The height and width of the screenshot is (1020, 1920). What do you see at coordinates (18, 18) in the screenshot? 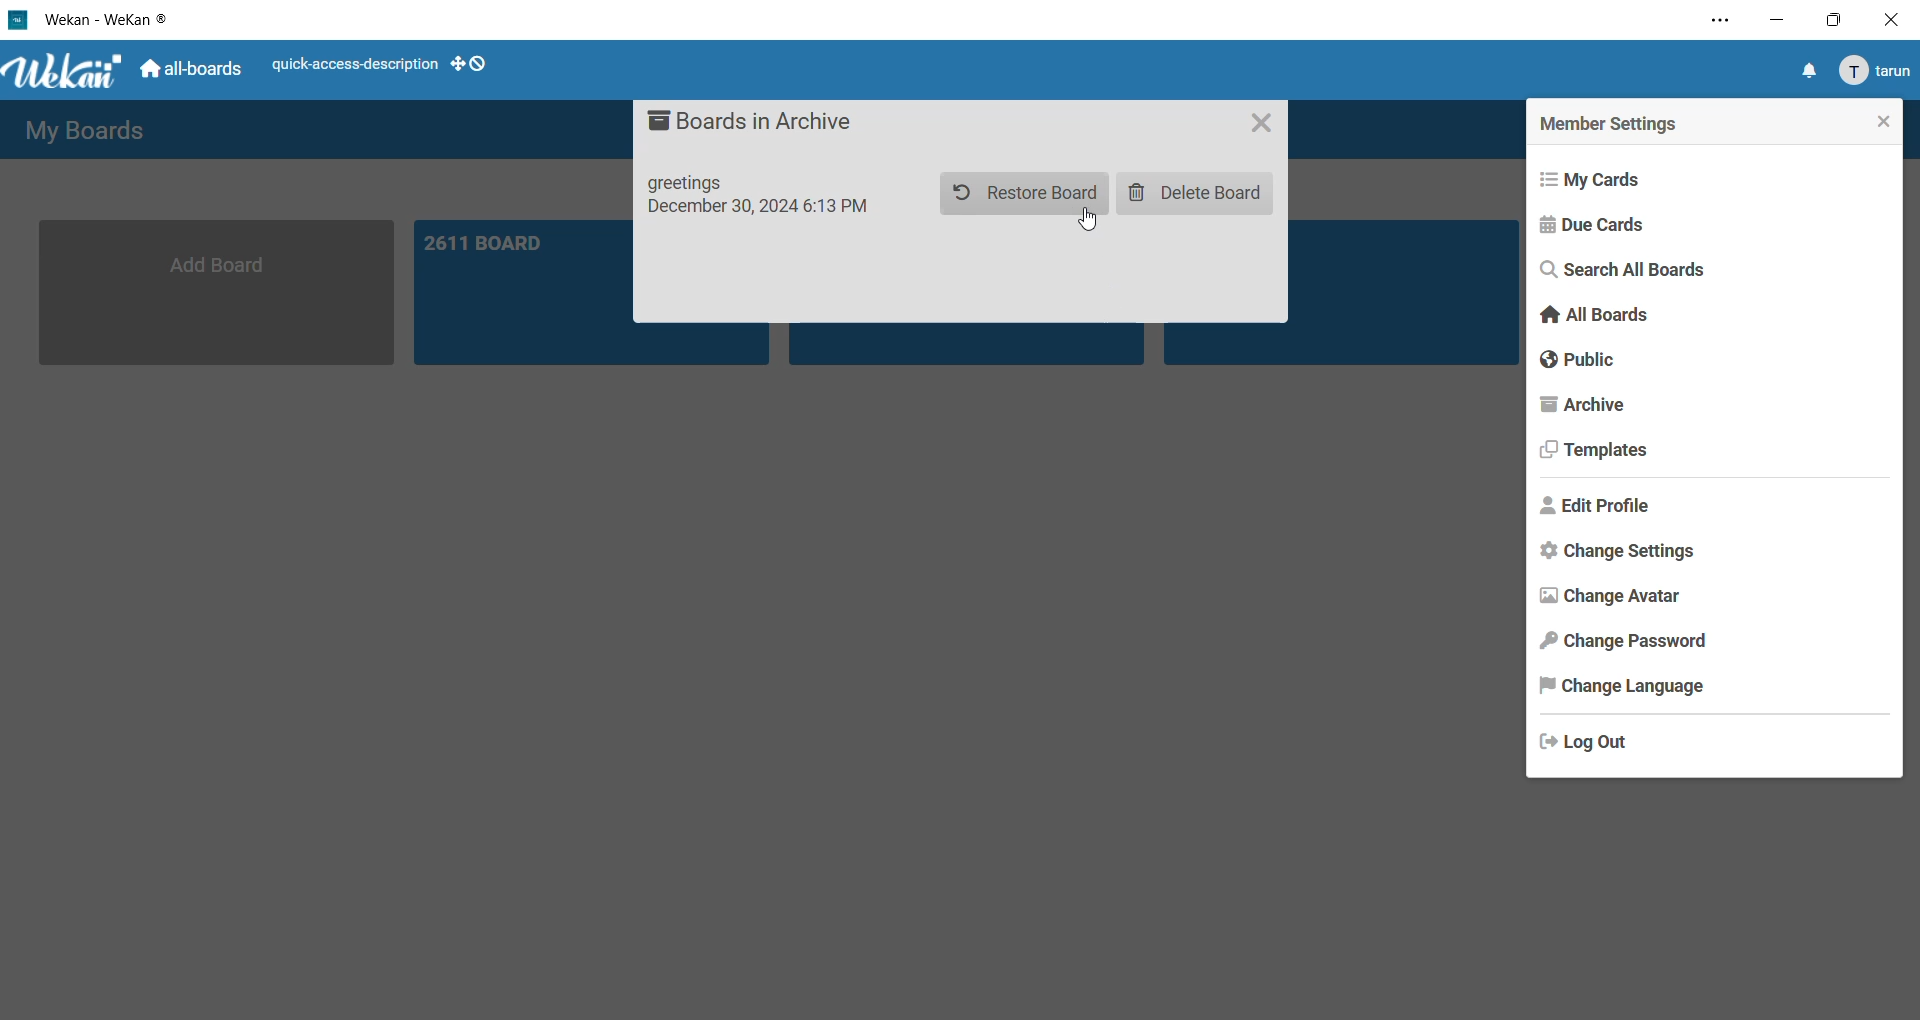
I see `wekan logo` at bounding box center [18, 18].